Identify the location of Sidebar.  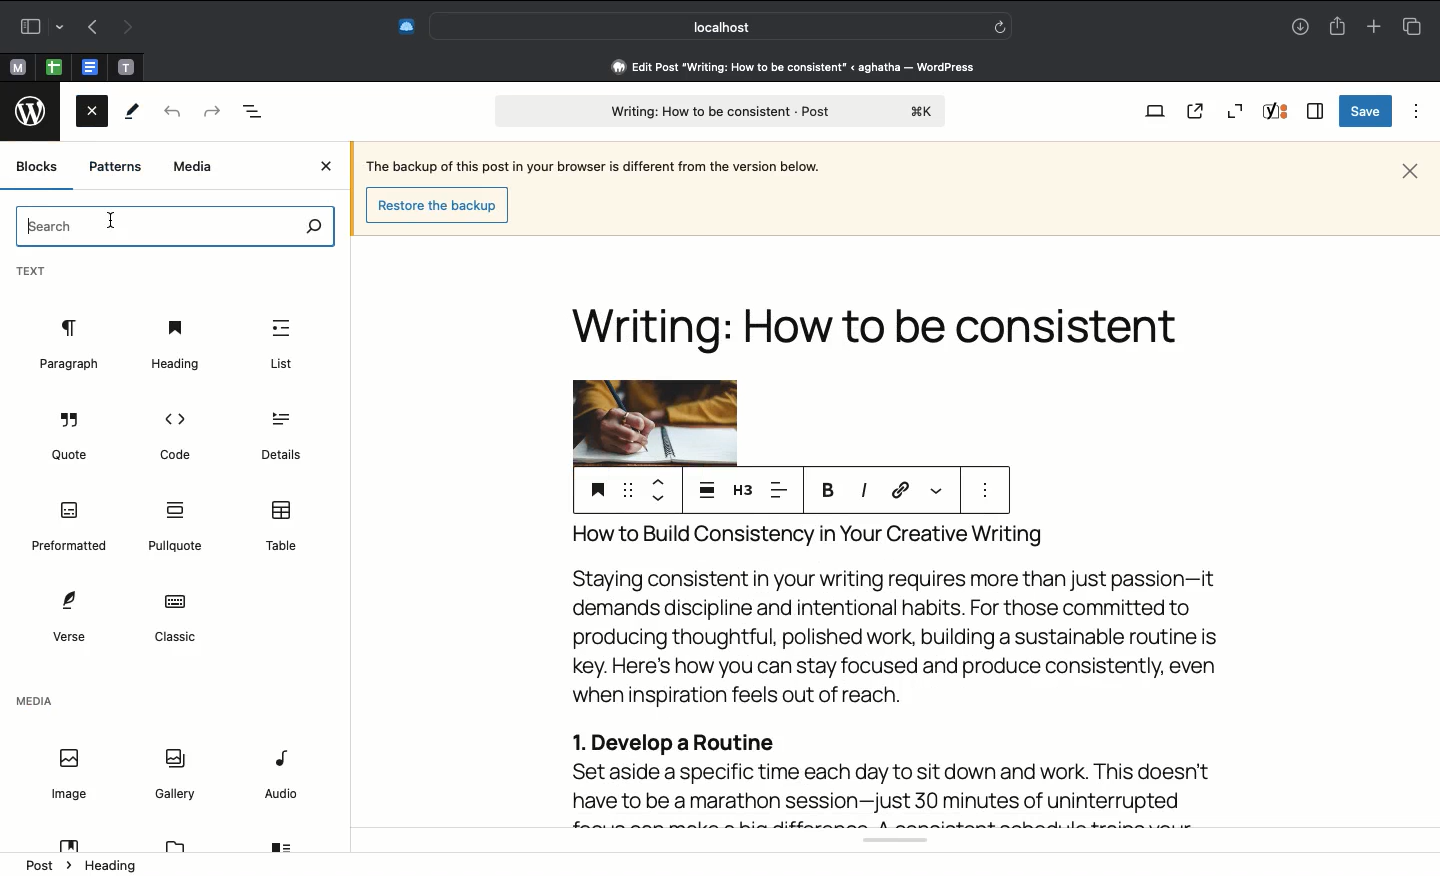
(37, 26).